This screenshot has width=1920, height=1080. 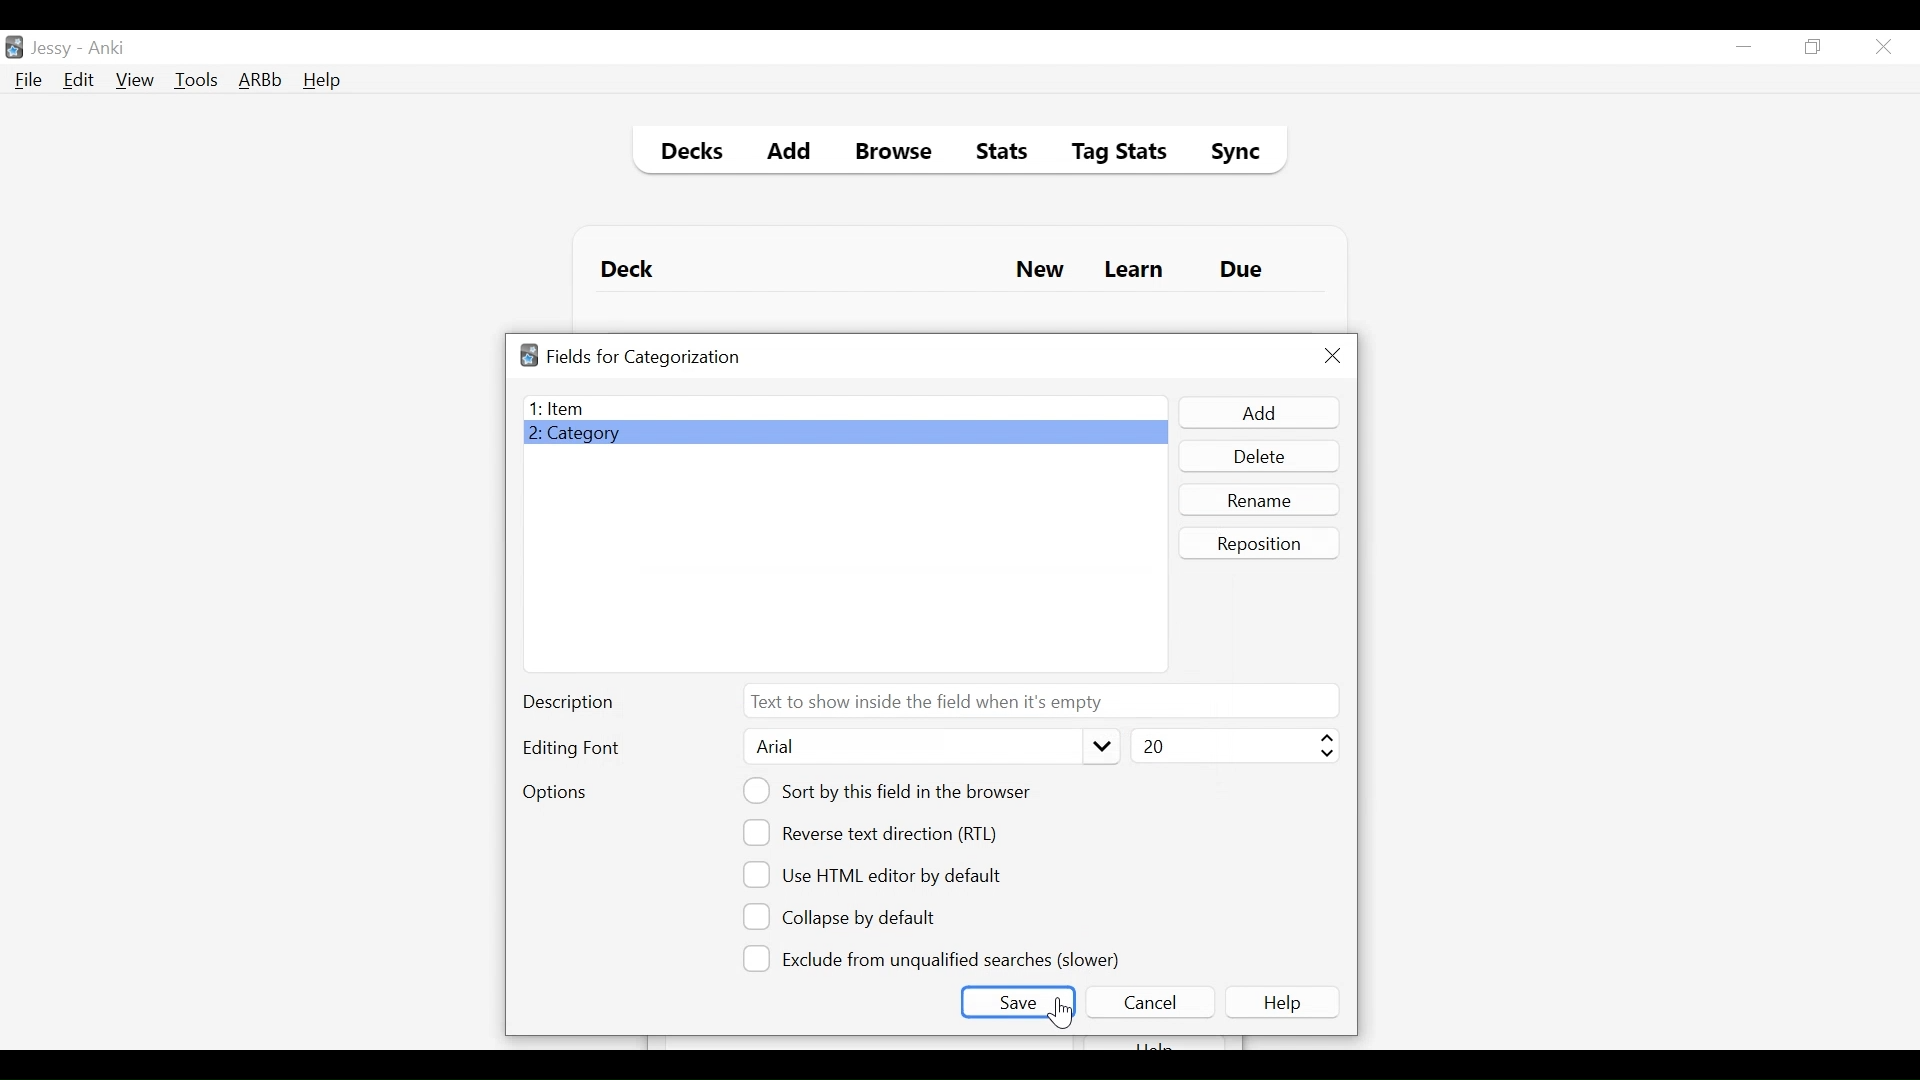 I want to click on Options, so click(x=554, y=794).